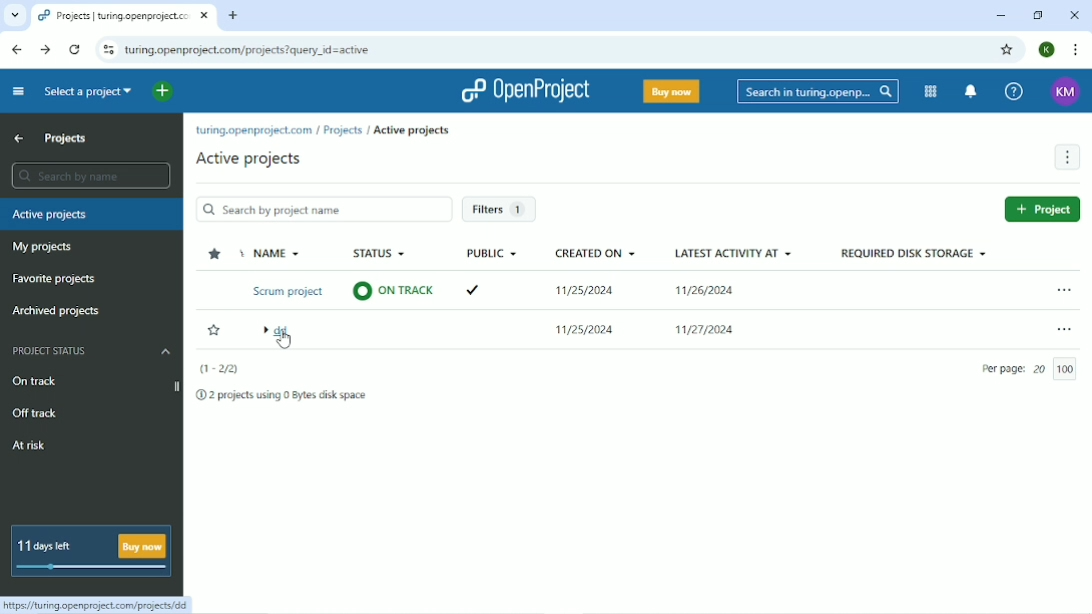 Image resolution: width=1092 pixels, height=614 pixels. I want to click on More actions, so click(1066, 157).